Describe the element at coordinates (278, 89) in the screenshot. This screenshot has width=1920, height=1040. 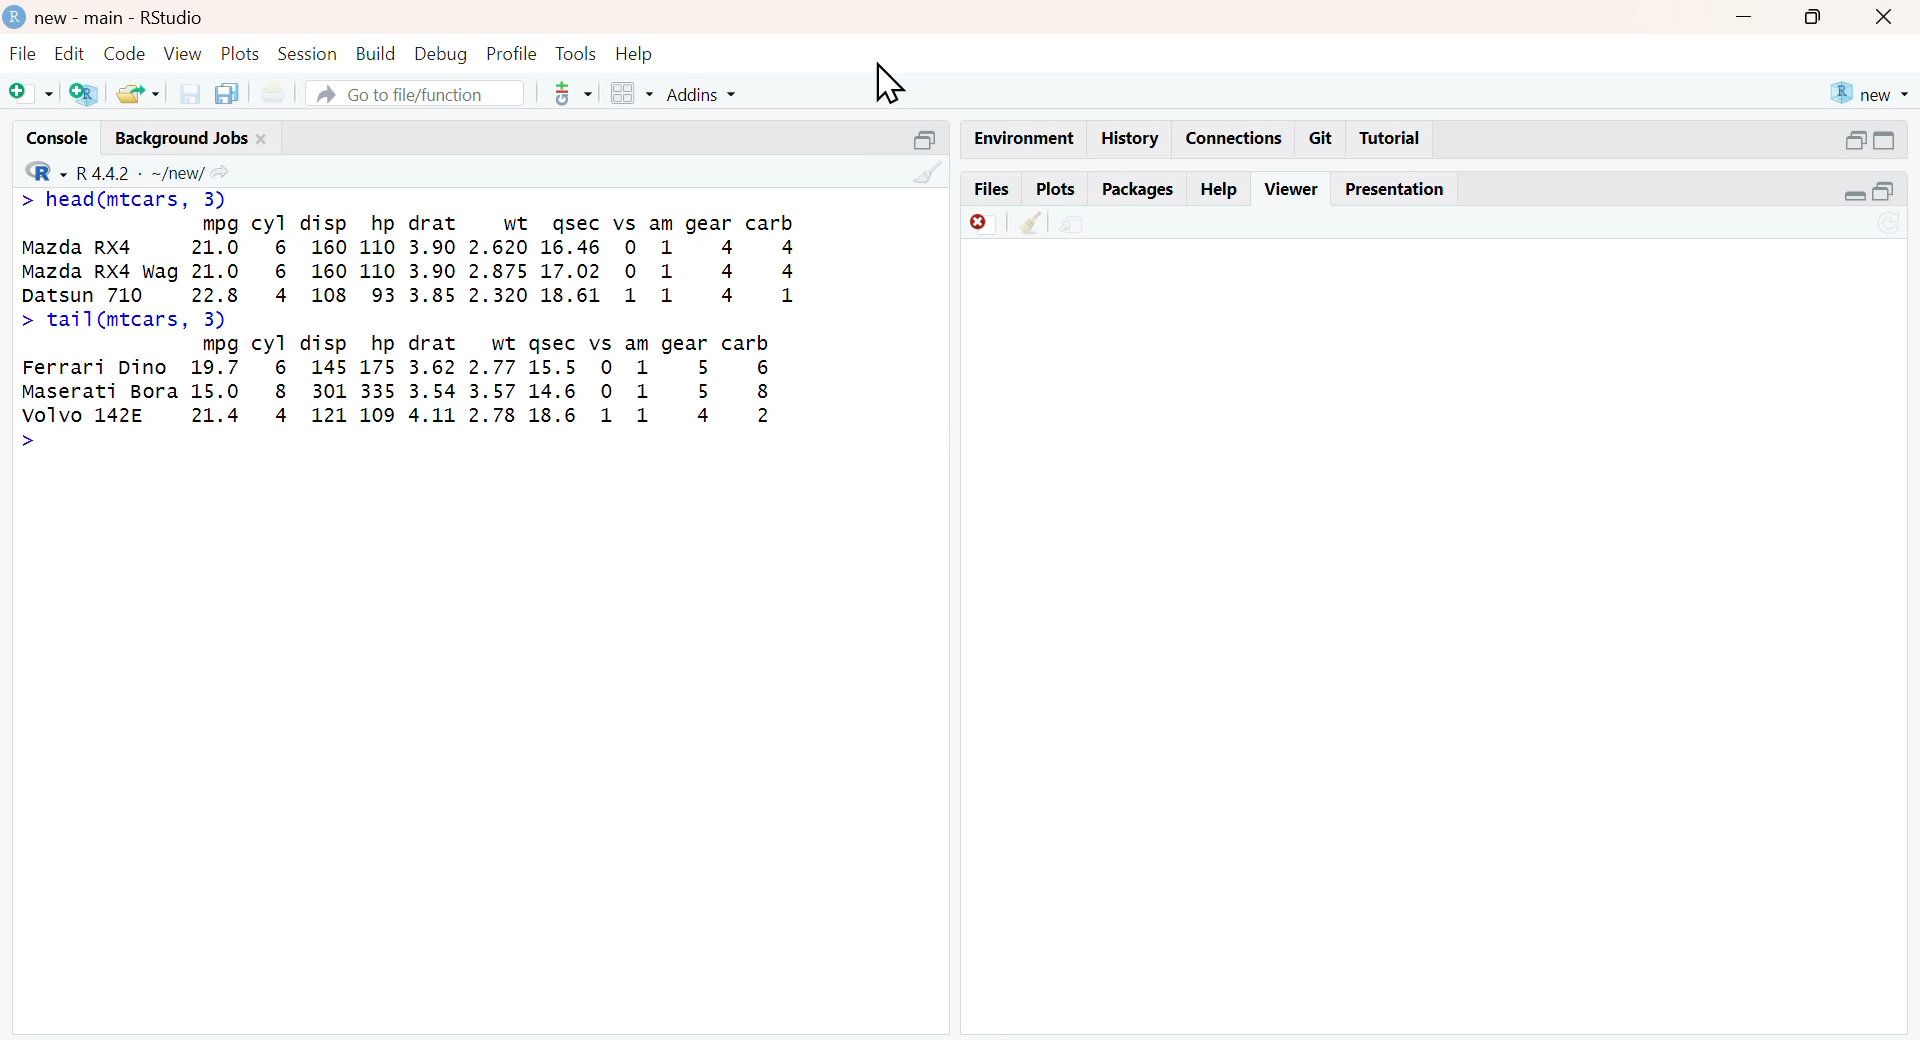
I see `Print documents` at that location.